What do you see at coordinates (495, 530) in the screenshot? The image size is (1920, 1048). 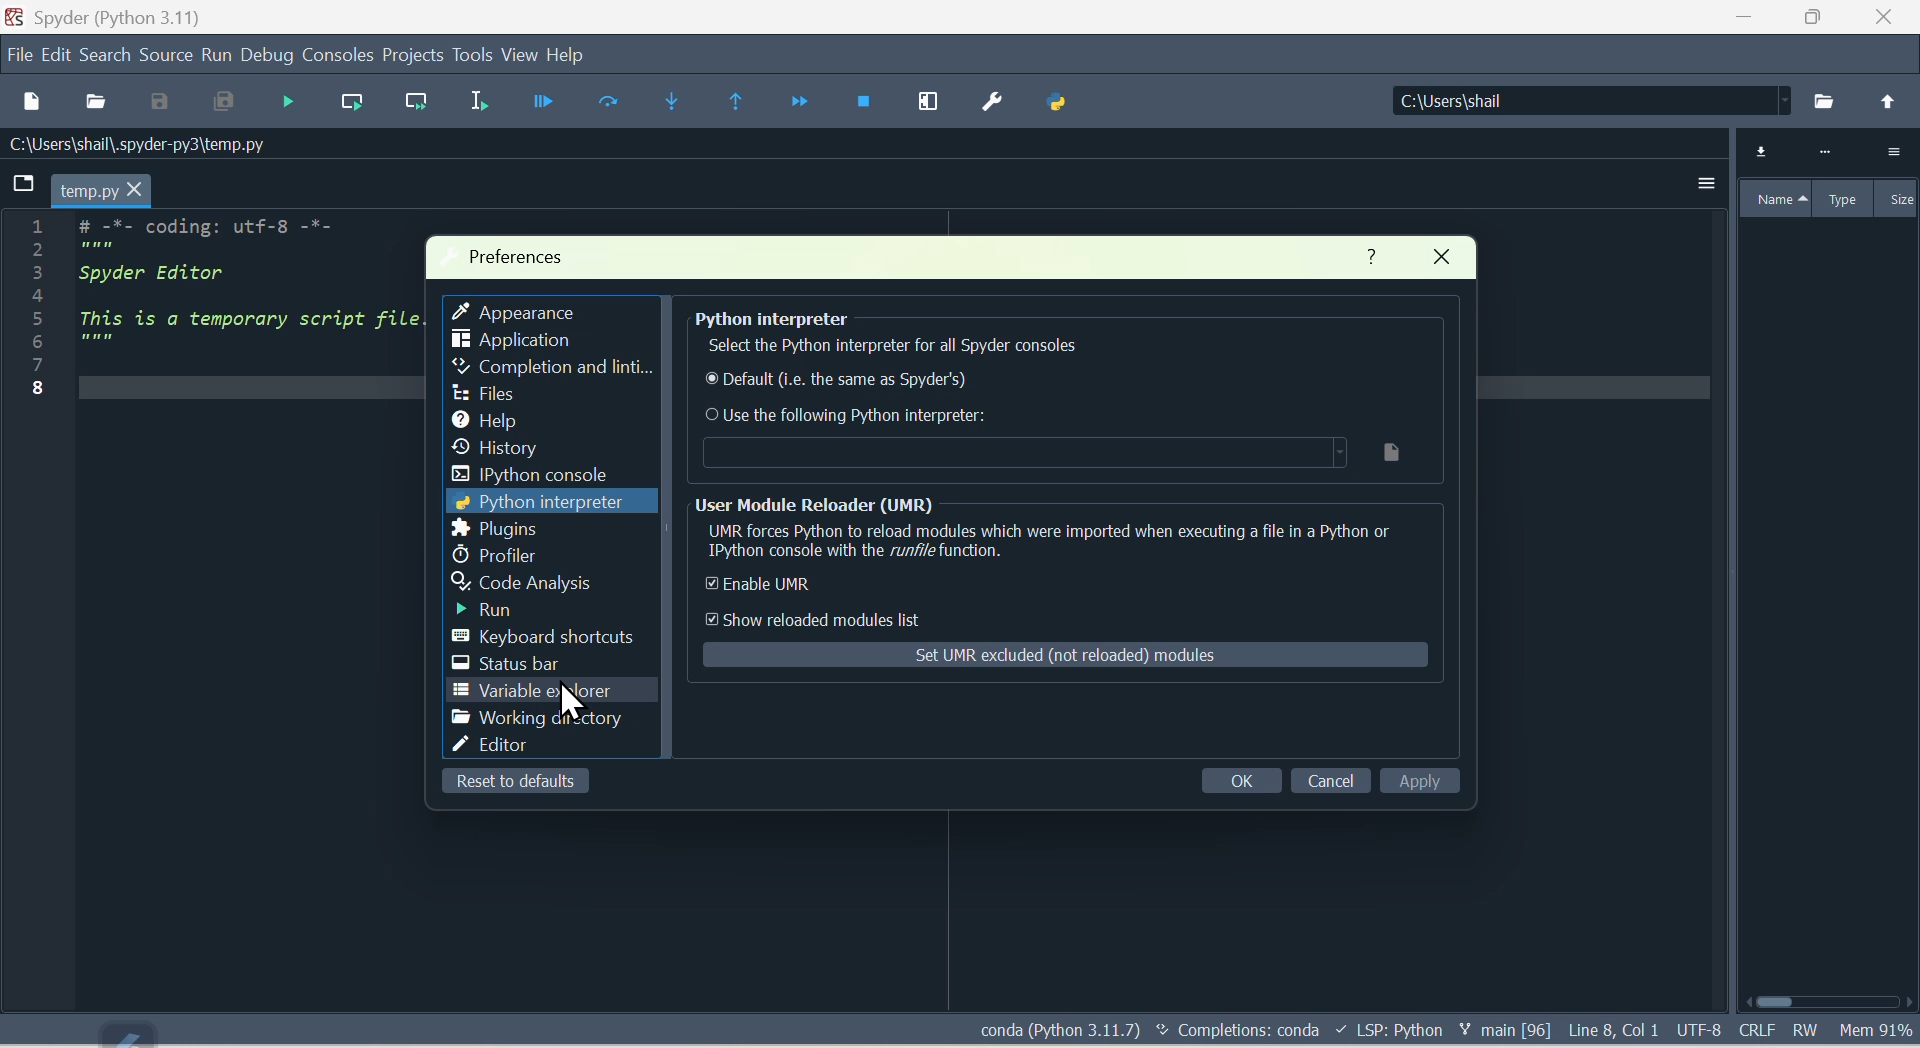 I see `Plugins` at bounding box center [495, 530].